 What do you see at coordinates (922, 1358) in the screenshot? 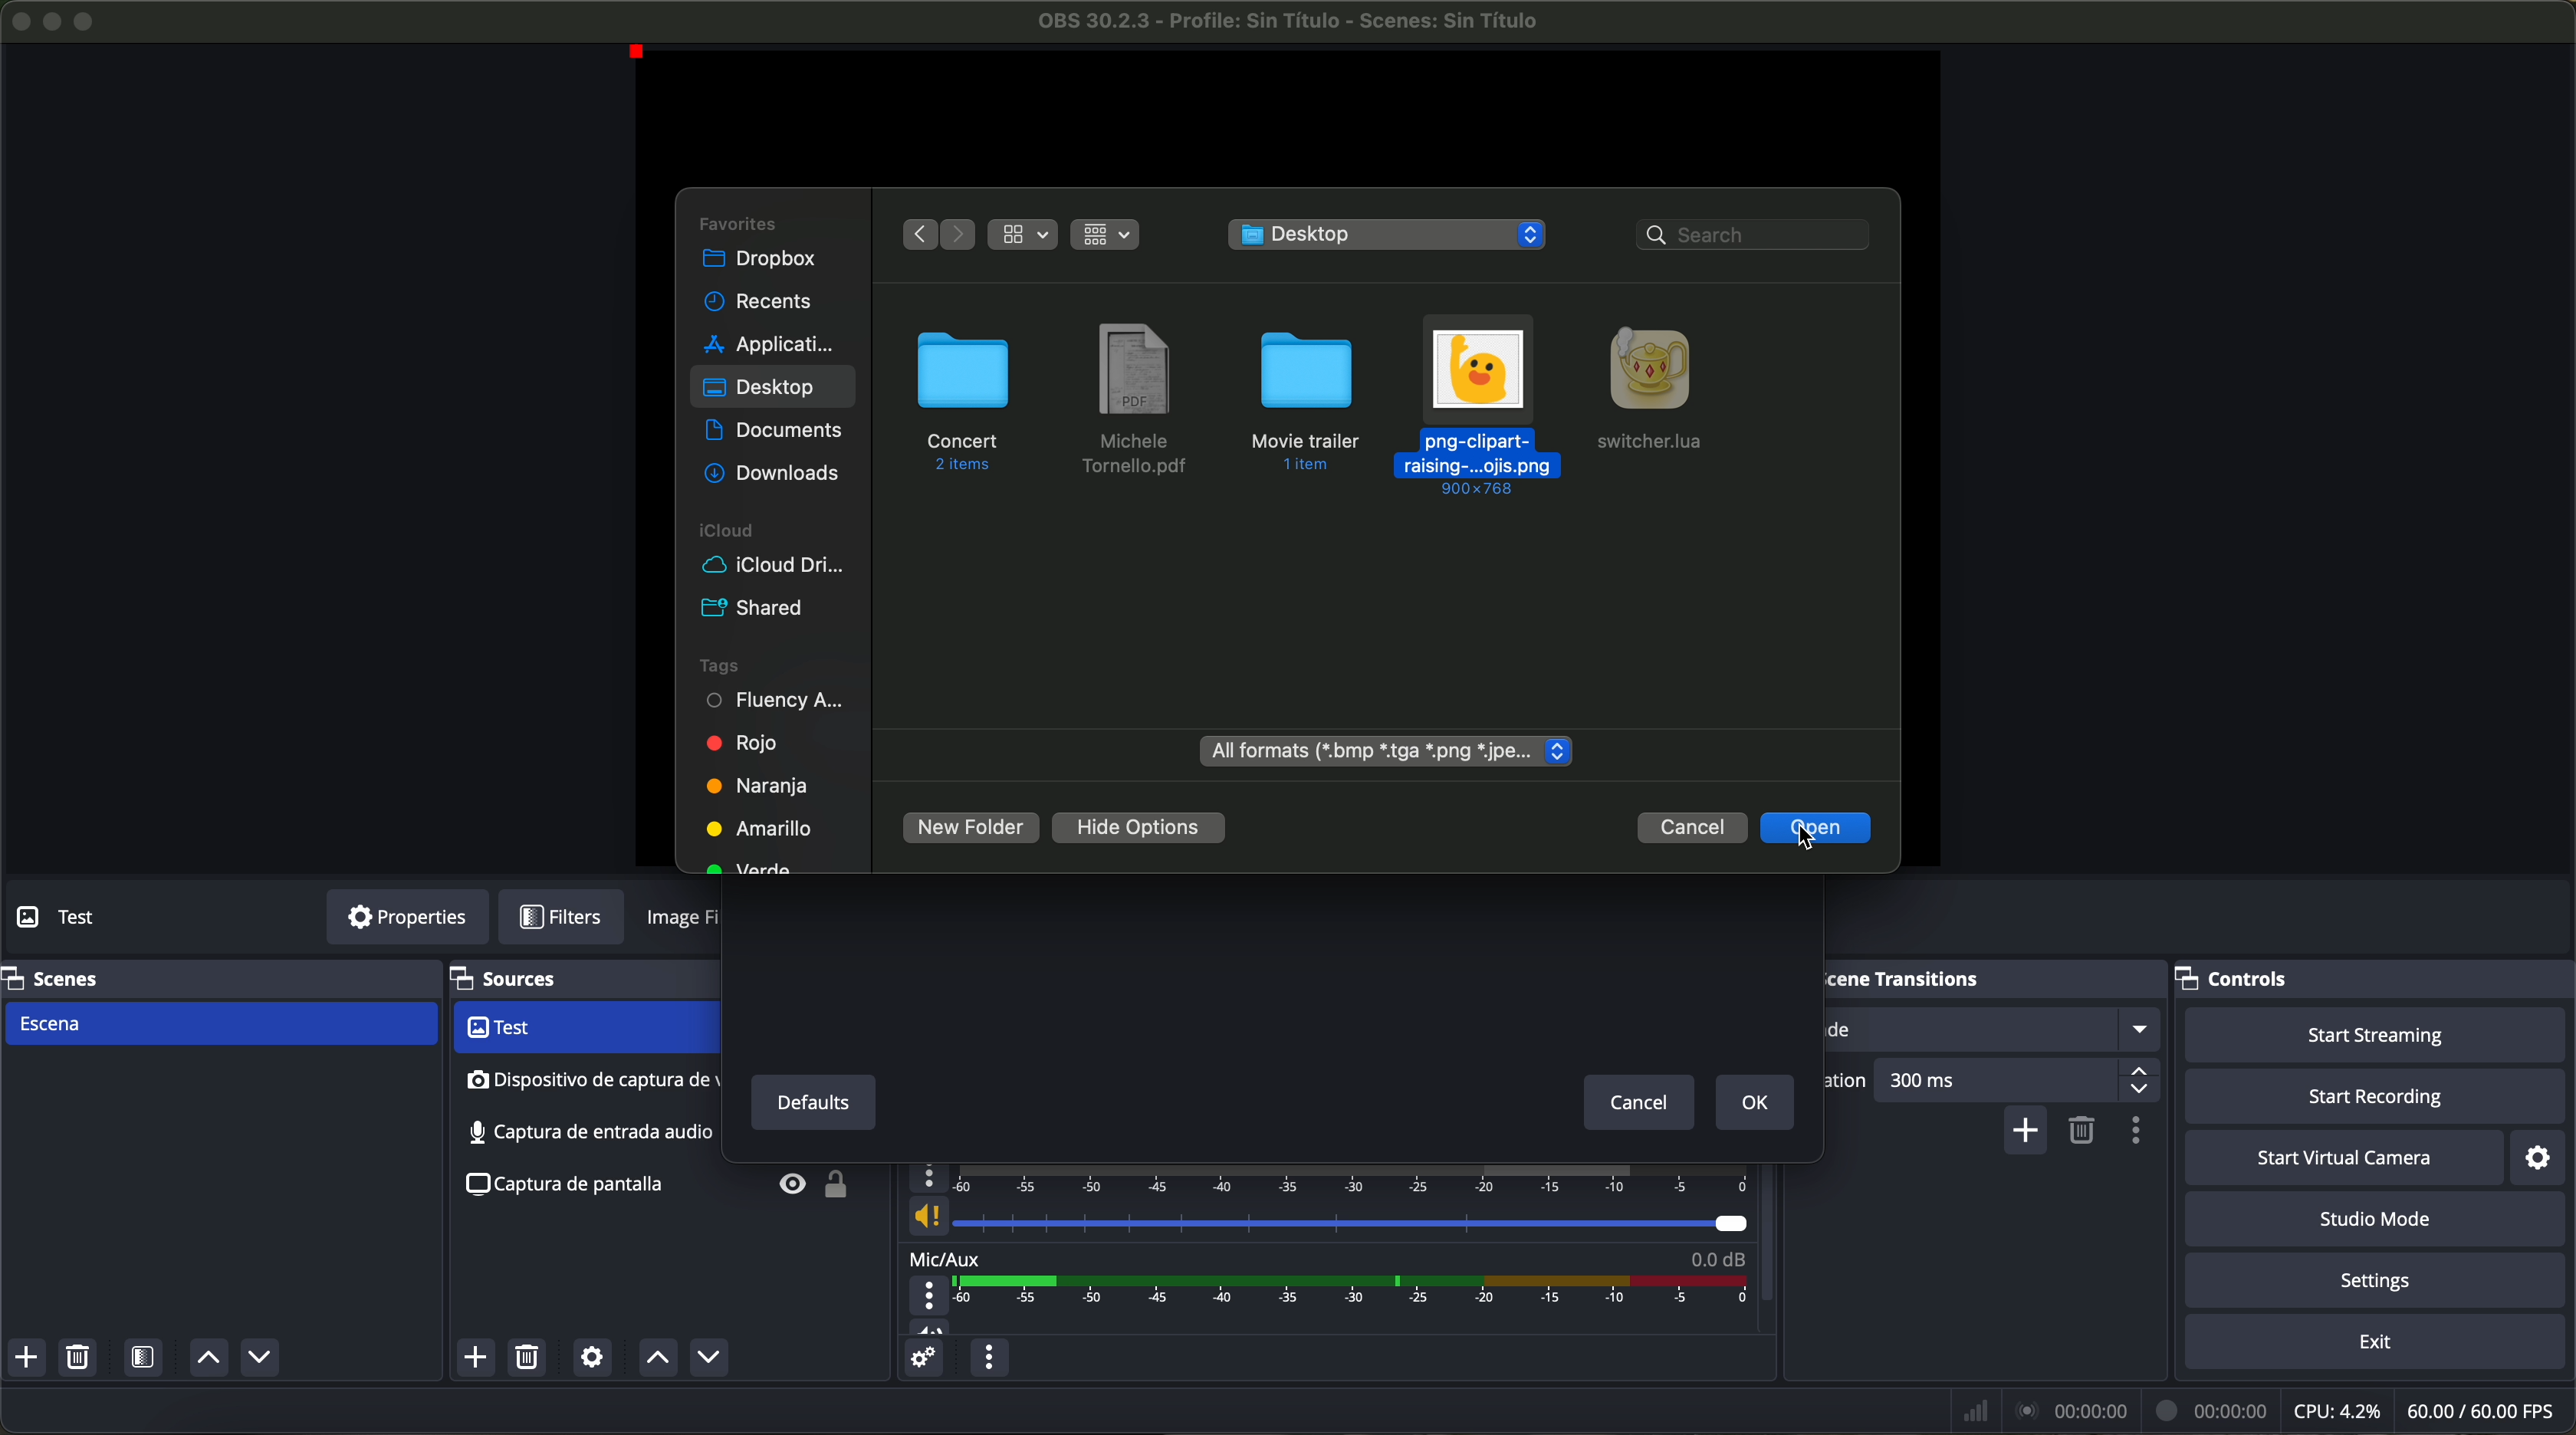
I see `advanced audio properties` at bounding box center [922, 1358].